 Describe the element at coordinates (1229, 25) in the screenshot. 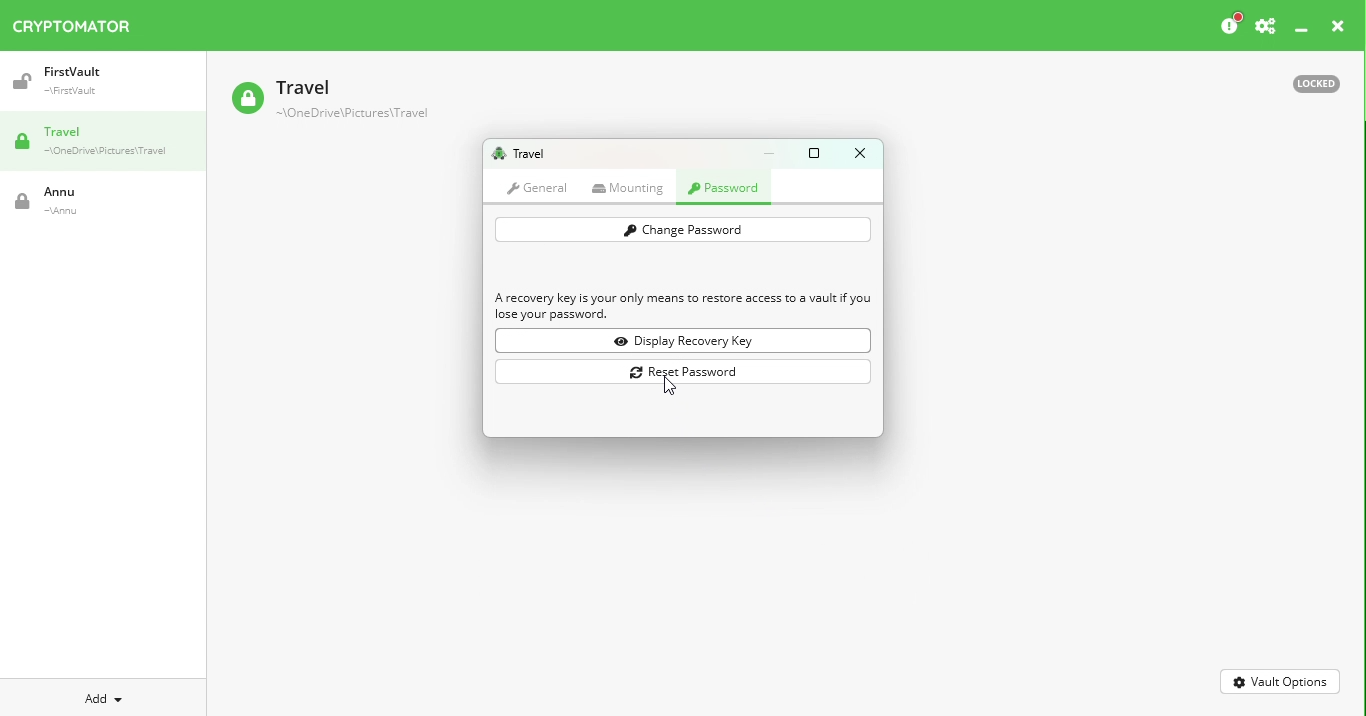

I see `Please consider donating` at that location.